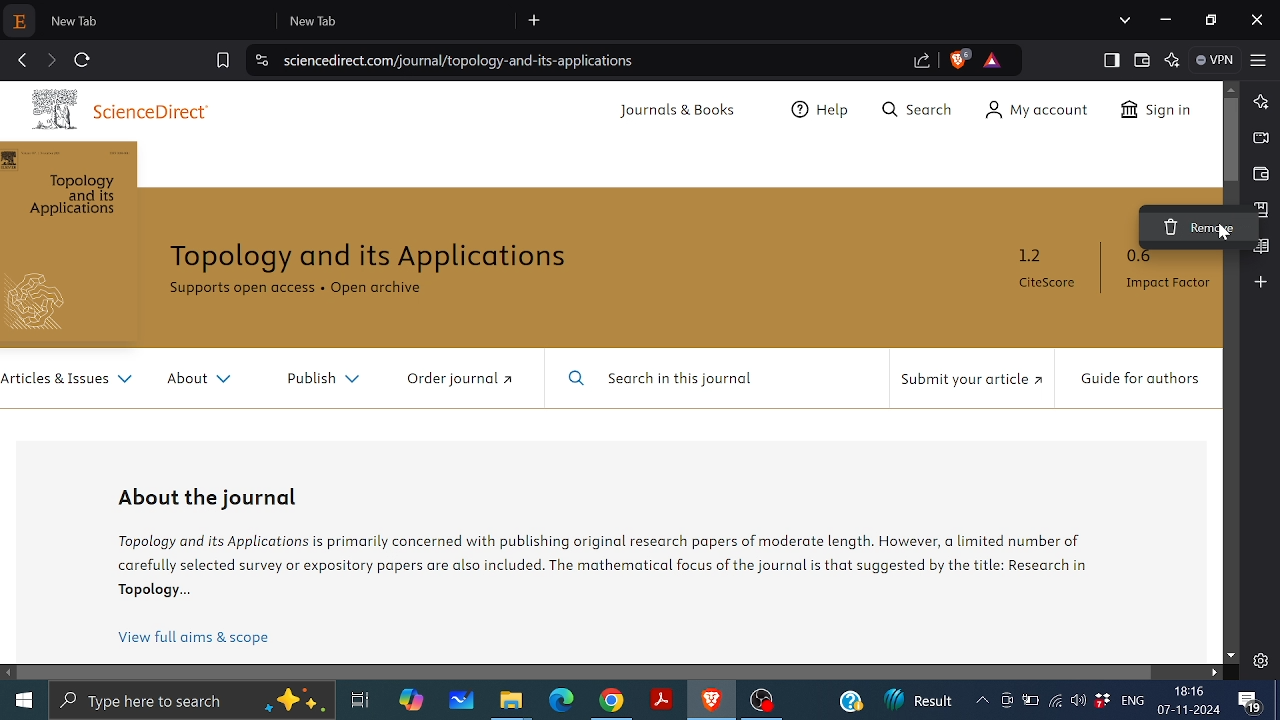 The width and height of the screenshot is (1280, 720). Describe the element at coordinates (1078, 700) in the screenshot. I see `Speaker/Headphone` at that location.